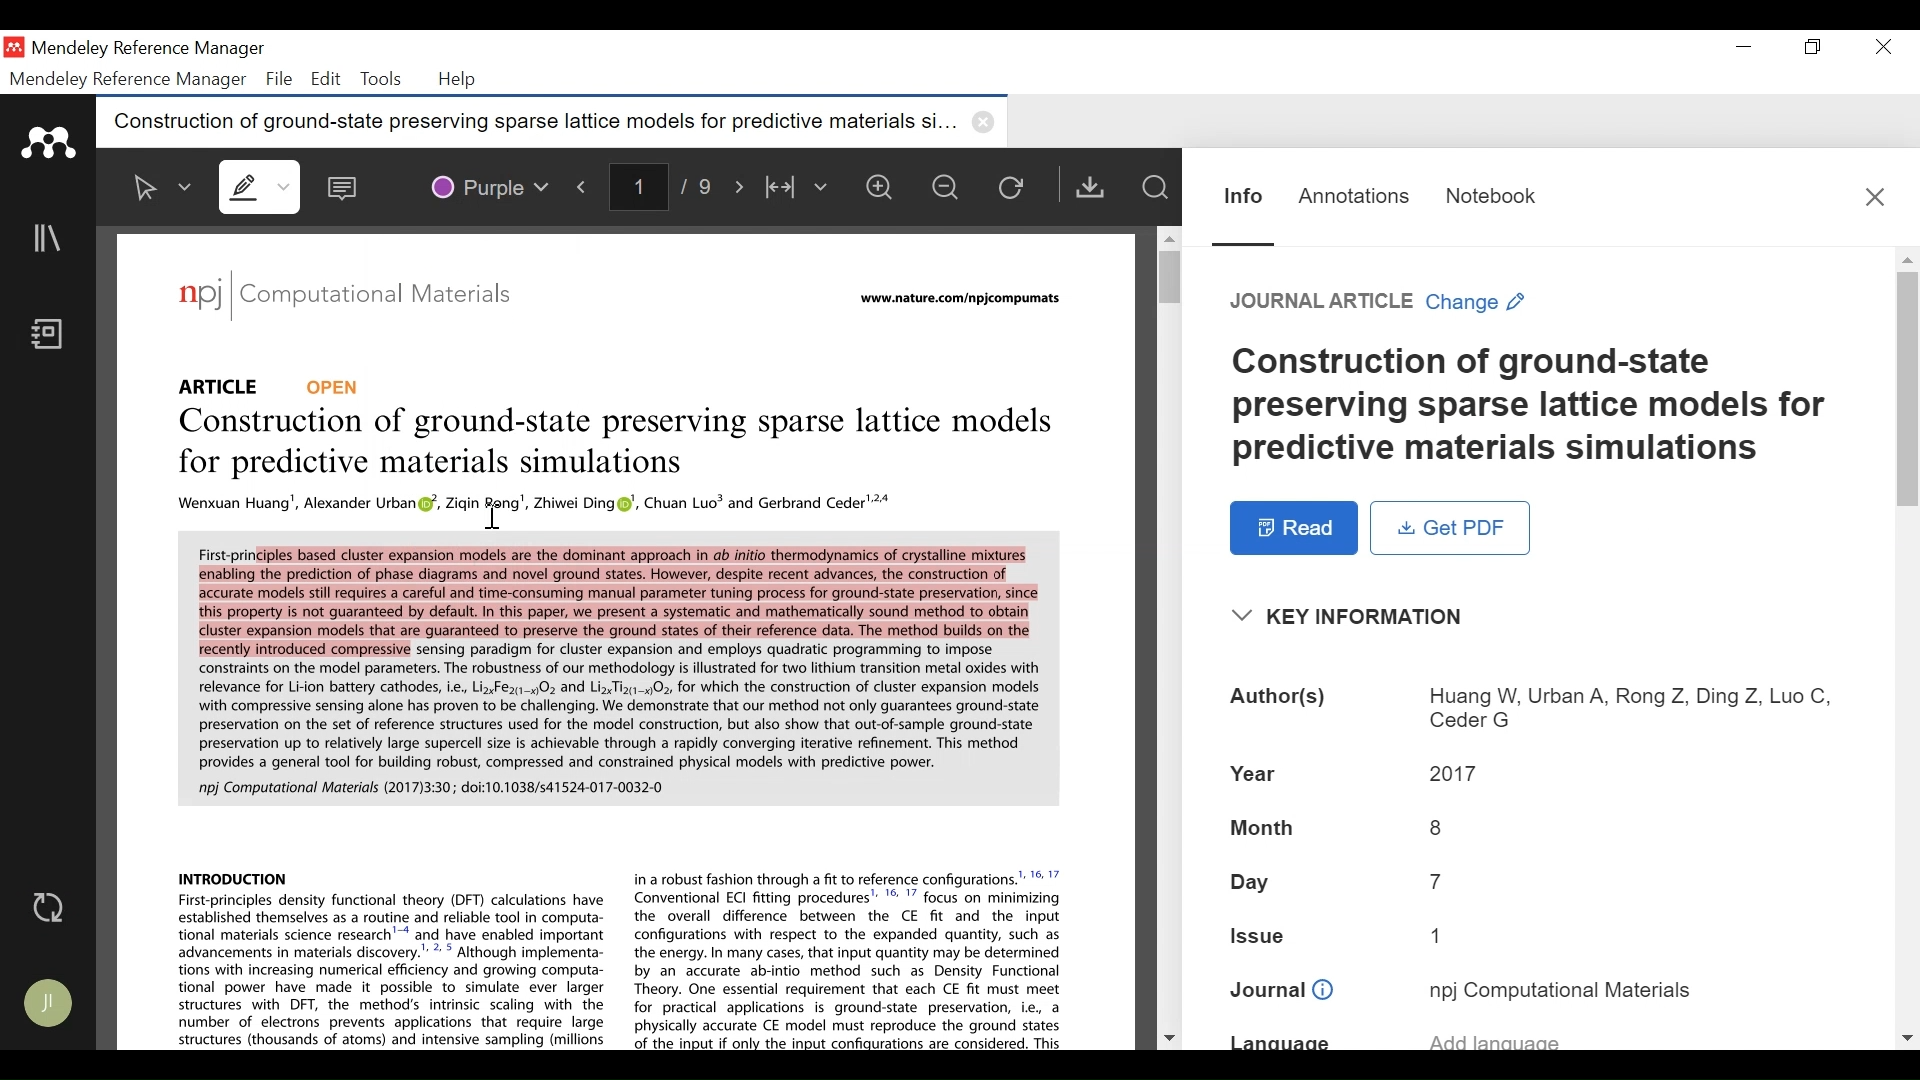  What do you see at coordinates (380, 80) in the screenshot?
I see `Tools` at bounding box center [380, 80].